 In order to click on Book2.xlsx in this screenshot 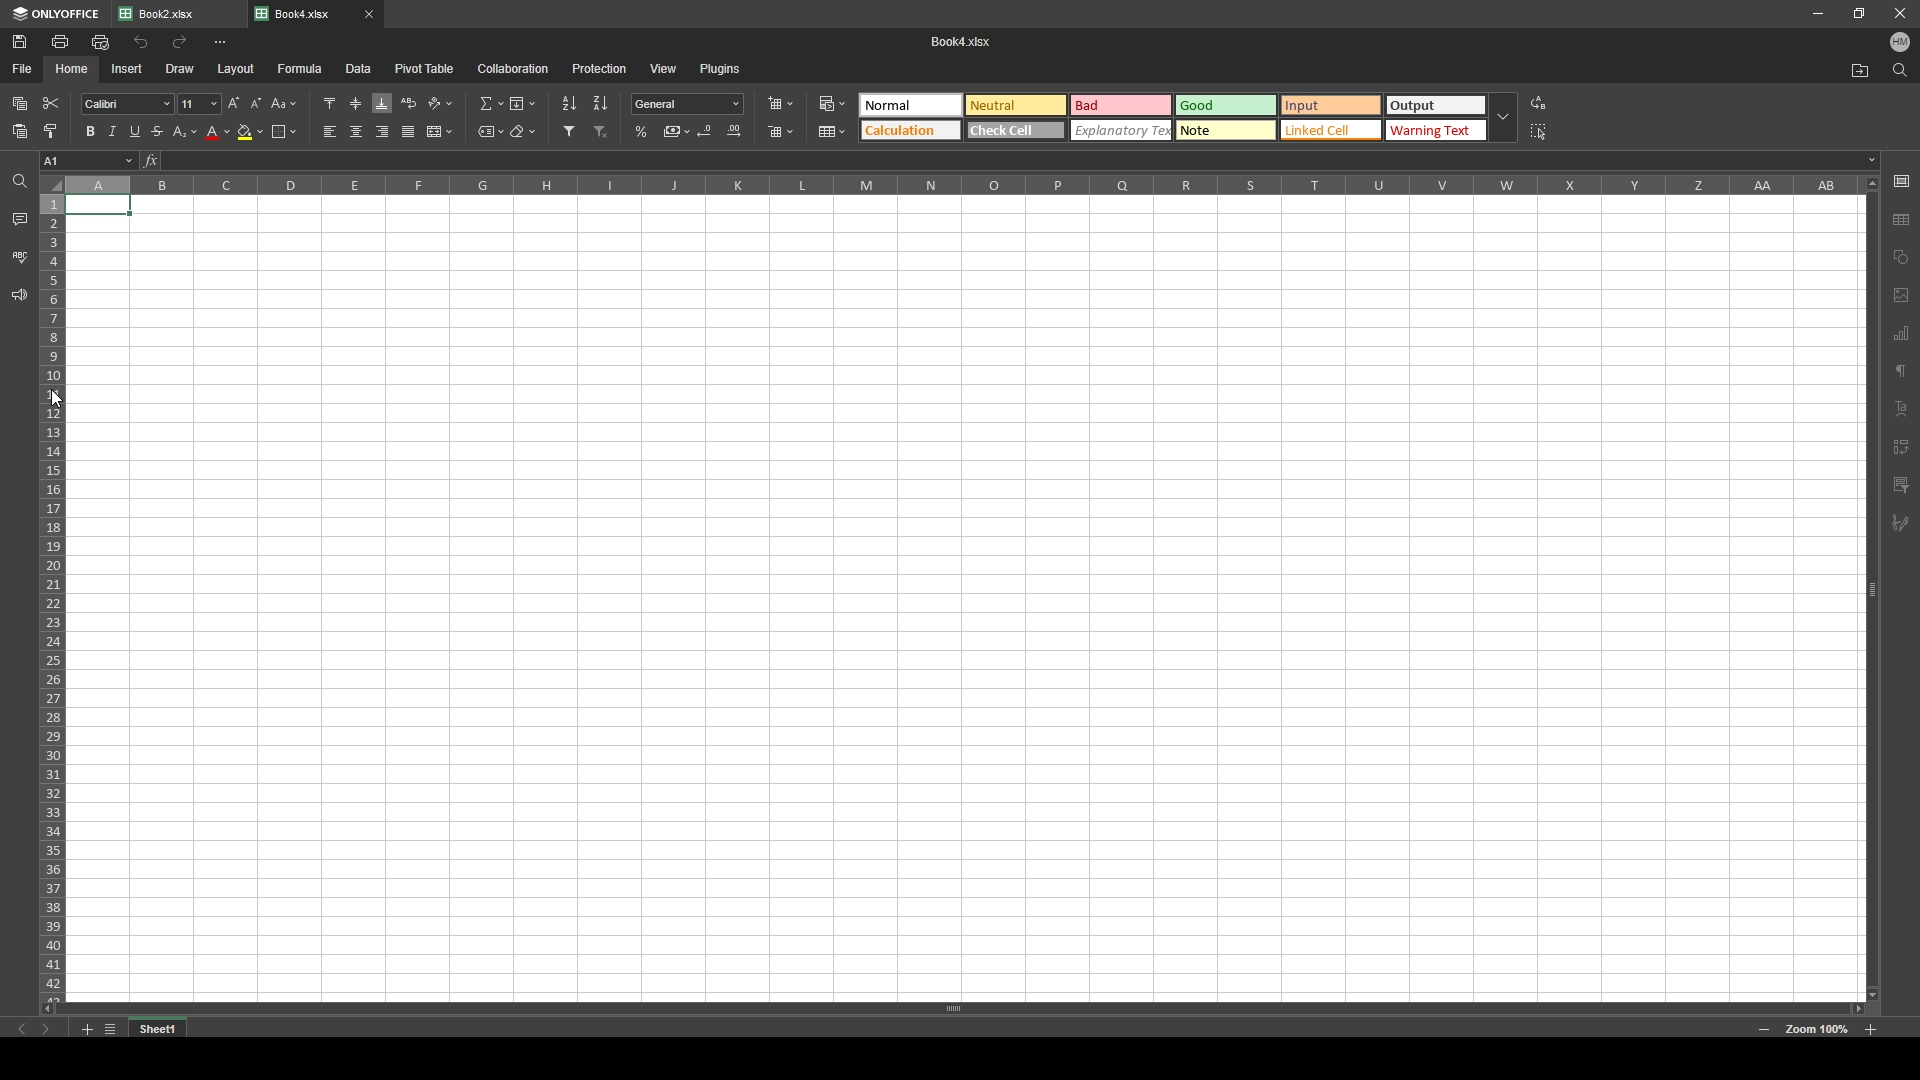, I will do `click(166, 14)`.